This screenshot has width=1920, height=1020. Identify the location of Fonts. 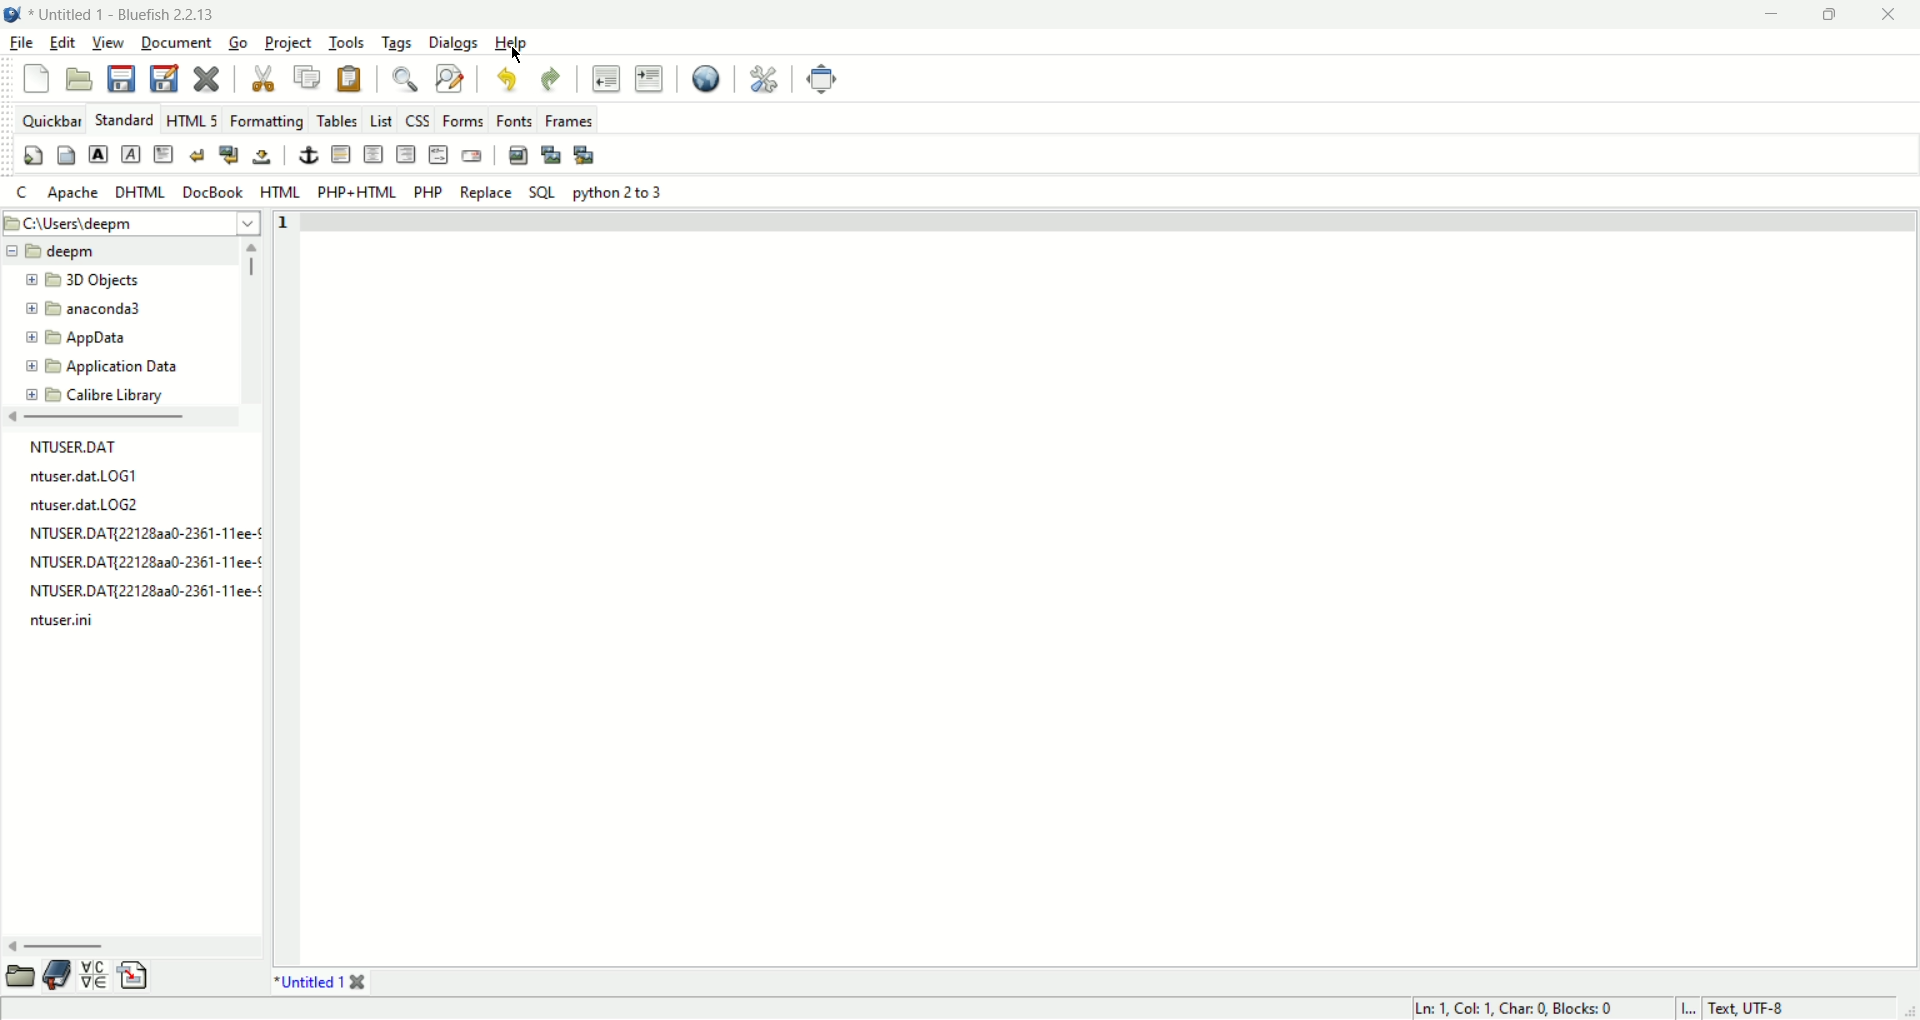
(516, 120).